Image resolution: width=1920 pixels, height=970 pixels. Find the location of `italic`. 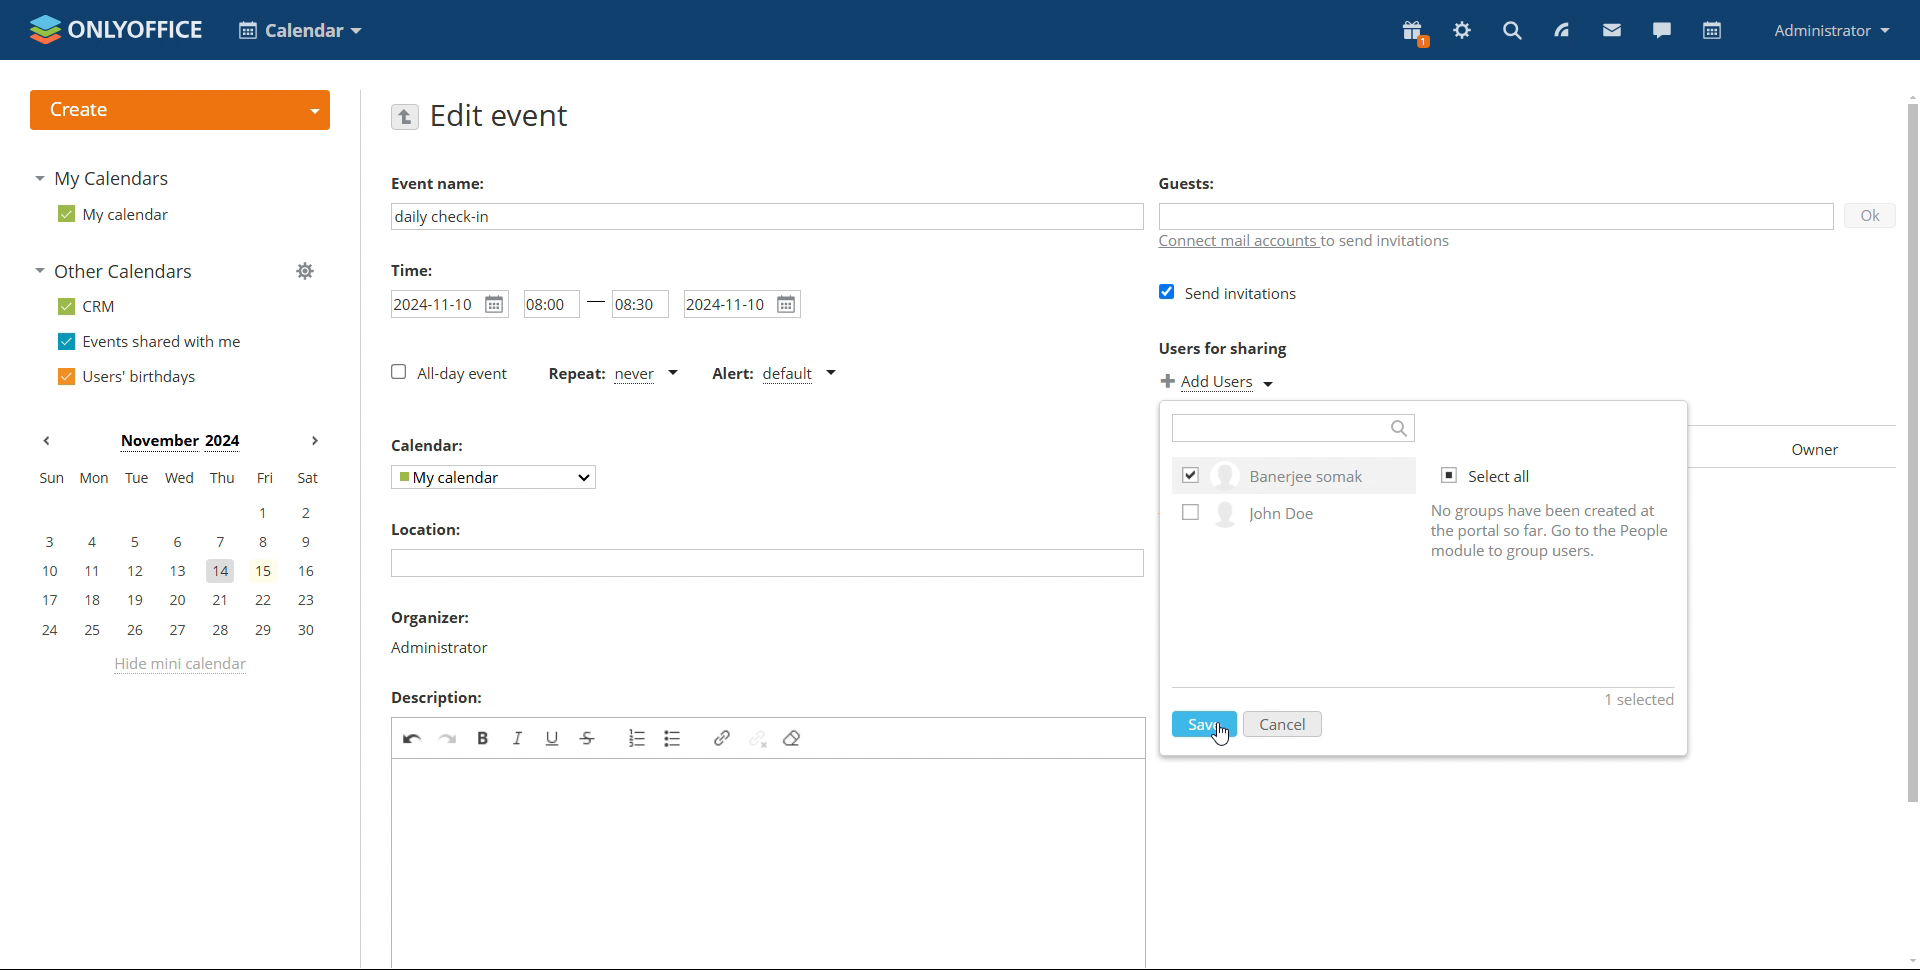

italic is located at coordinates (519, 737).